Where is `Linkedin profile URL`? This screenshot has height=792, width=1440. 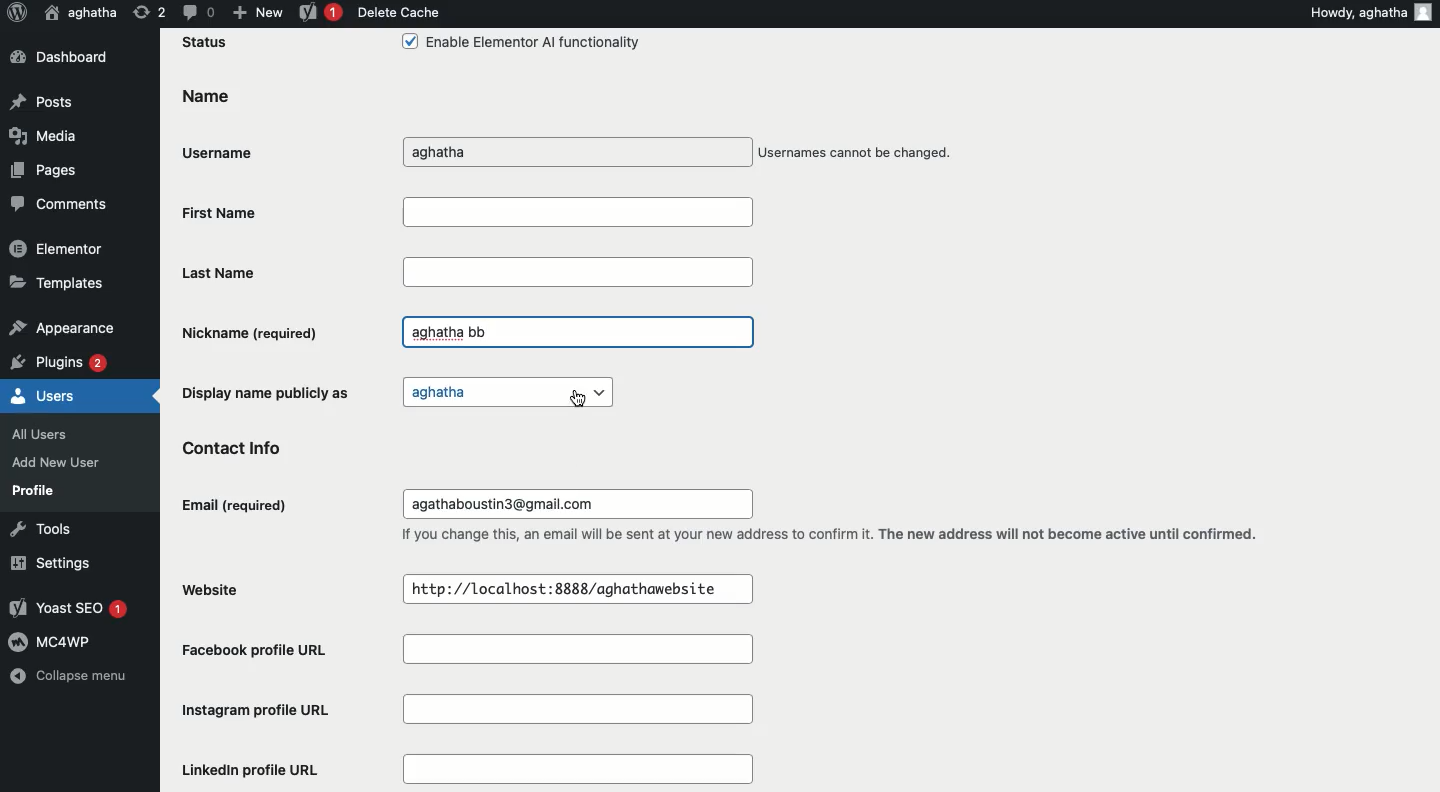 Linkedin profile URL is located at coordinates (463, 770).